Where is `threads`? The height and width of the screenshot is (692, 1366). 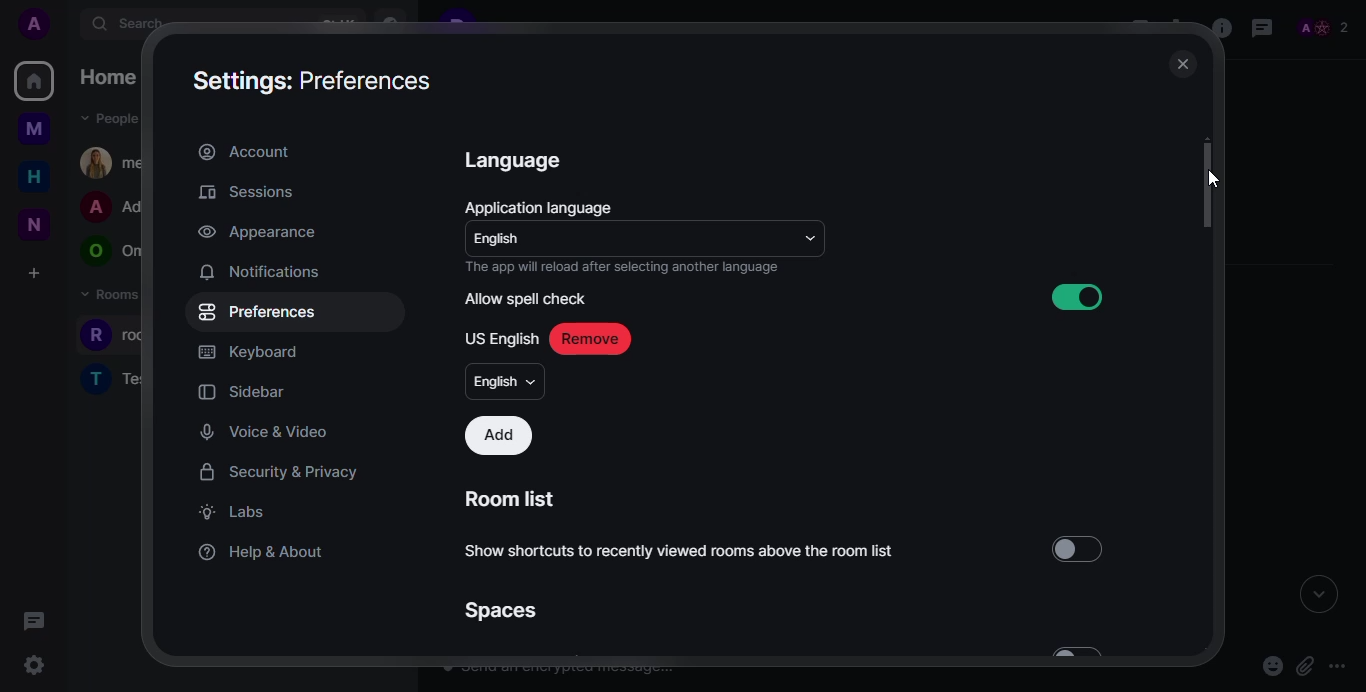
threads is located at coordinates (1262, 27).